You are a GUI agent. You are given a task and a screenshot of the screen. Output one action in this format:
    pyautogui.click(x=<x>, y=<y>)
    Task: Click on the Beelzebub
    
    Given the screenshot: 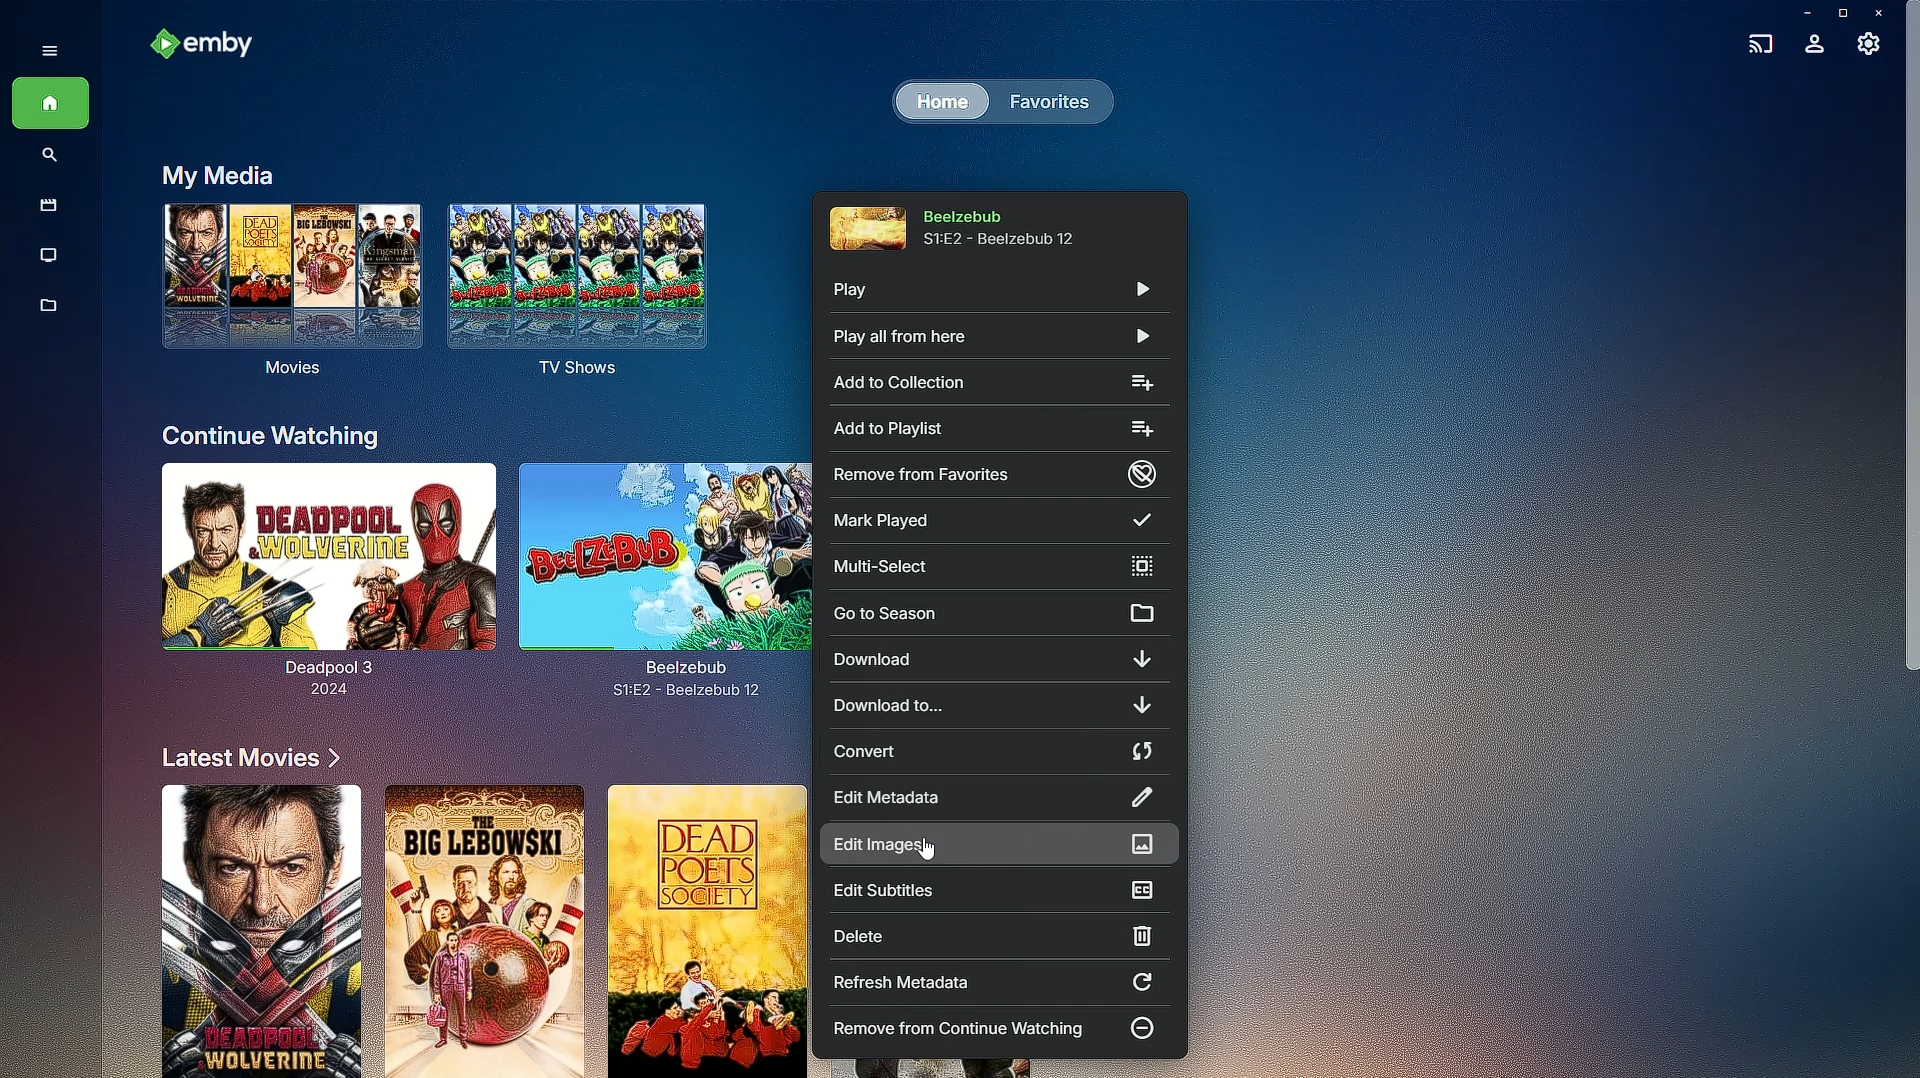 What is the action you would take?
    pyautogui.click(x=664, y=572)
    